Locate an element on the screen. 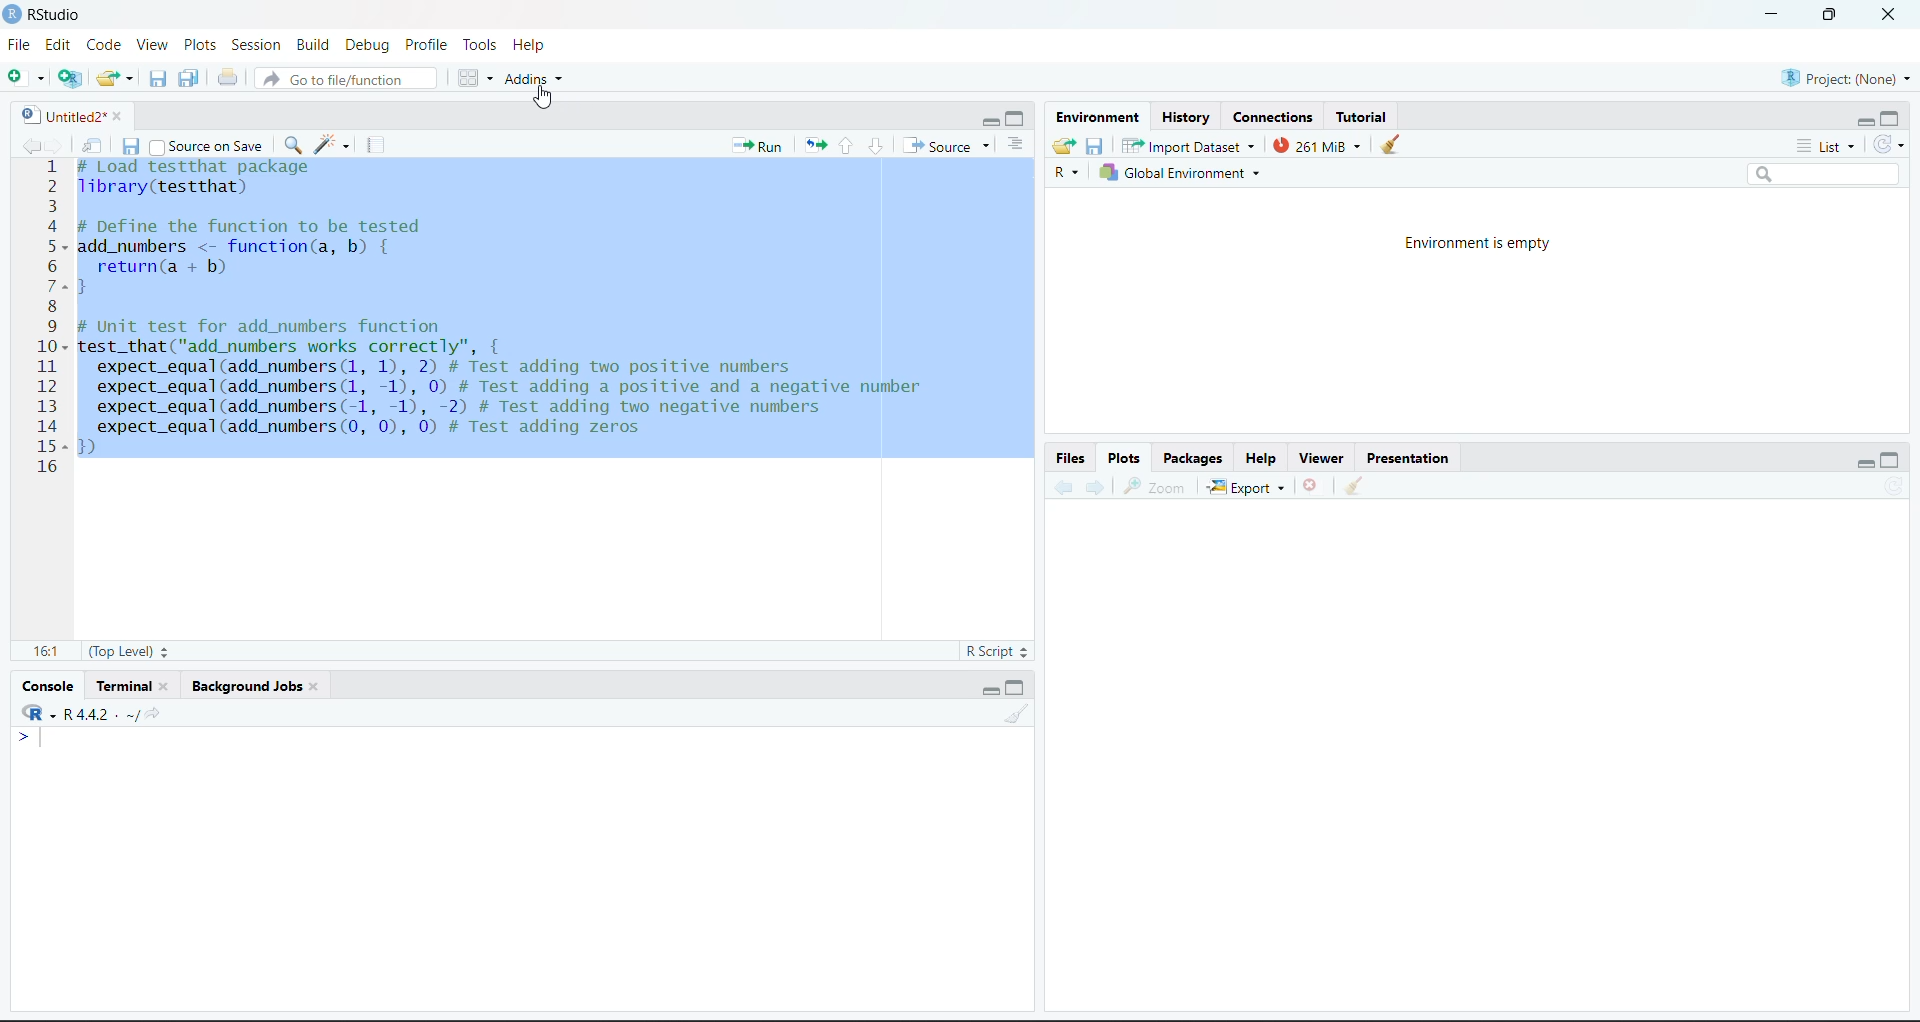  Search bar is located at coordinates (1823, 174).